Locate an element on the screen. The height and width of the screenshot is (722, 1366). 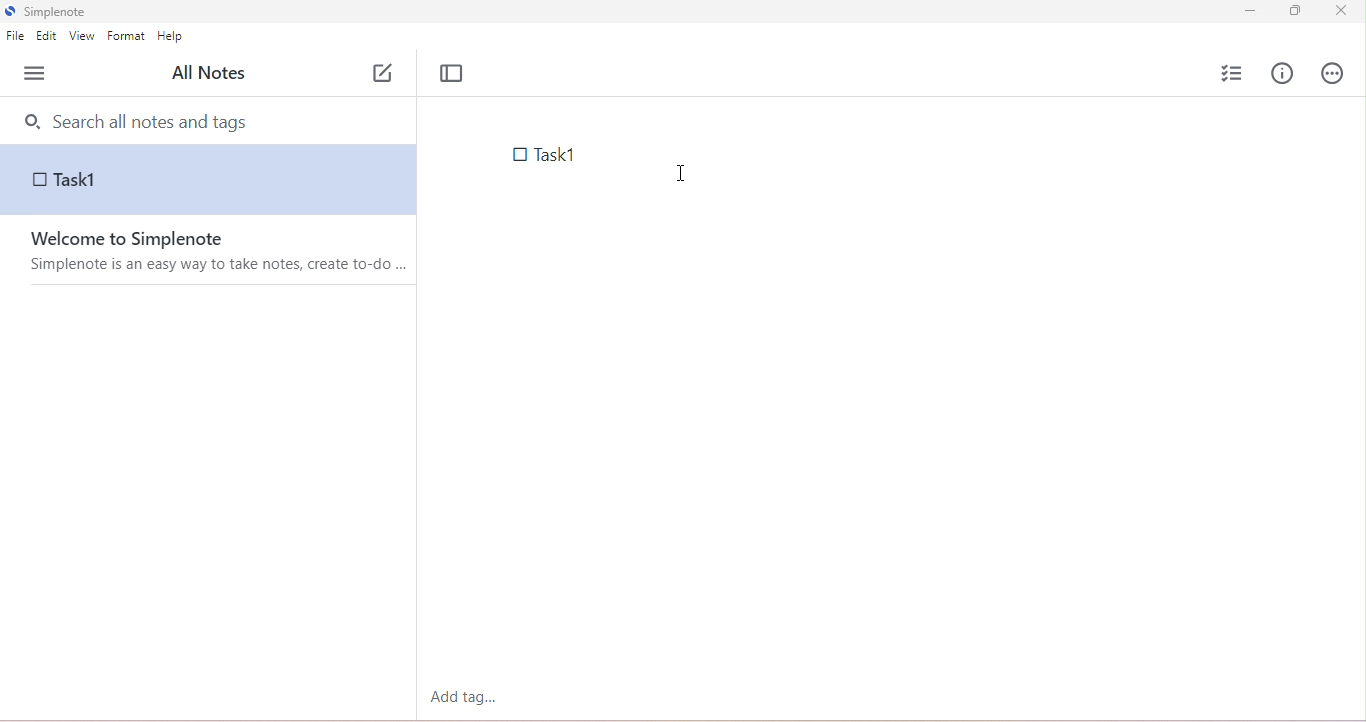
add tag is located at coordinates (463, 696).